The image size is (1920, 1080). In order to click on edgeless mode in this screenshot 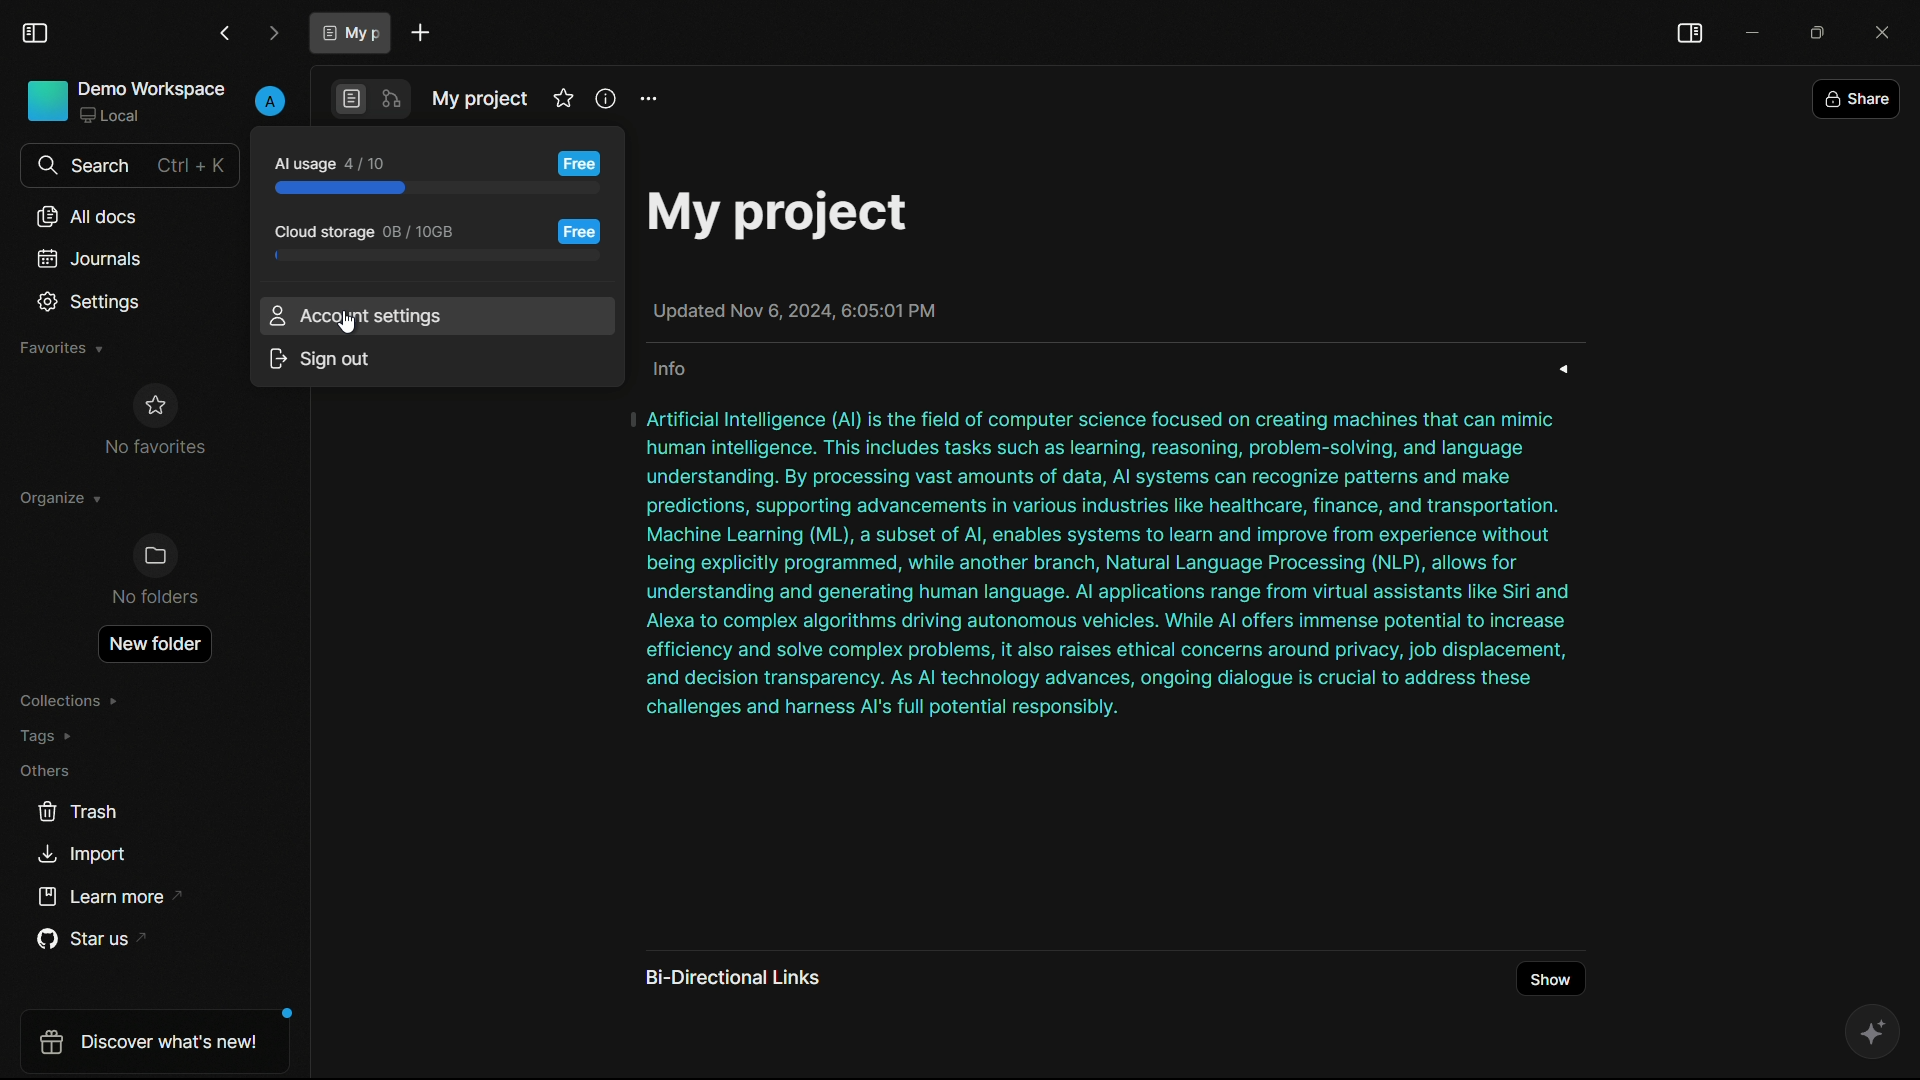, I will do `click(393, 100)`.